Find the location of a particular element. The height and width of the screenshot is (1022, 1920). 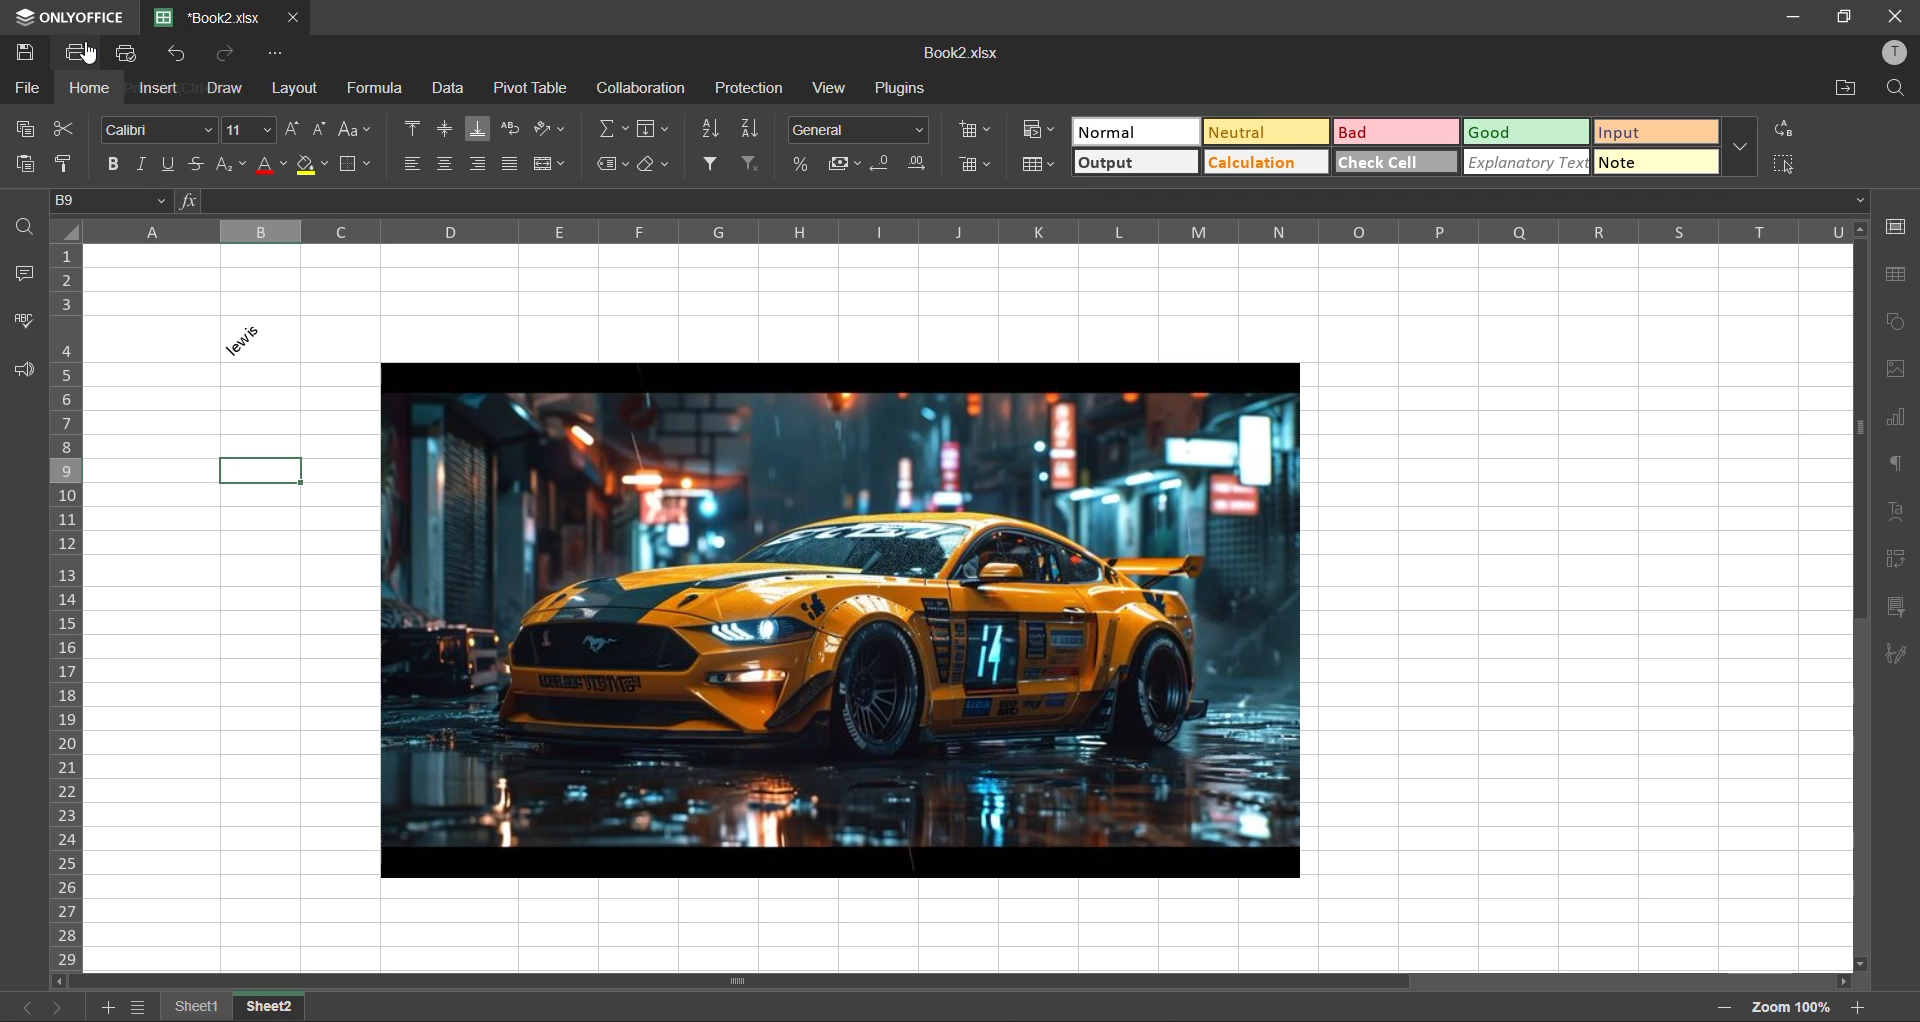

fill color is located at coordinates (313, 164).